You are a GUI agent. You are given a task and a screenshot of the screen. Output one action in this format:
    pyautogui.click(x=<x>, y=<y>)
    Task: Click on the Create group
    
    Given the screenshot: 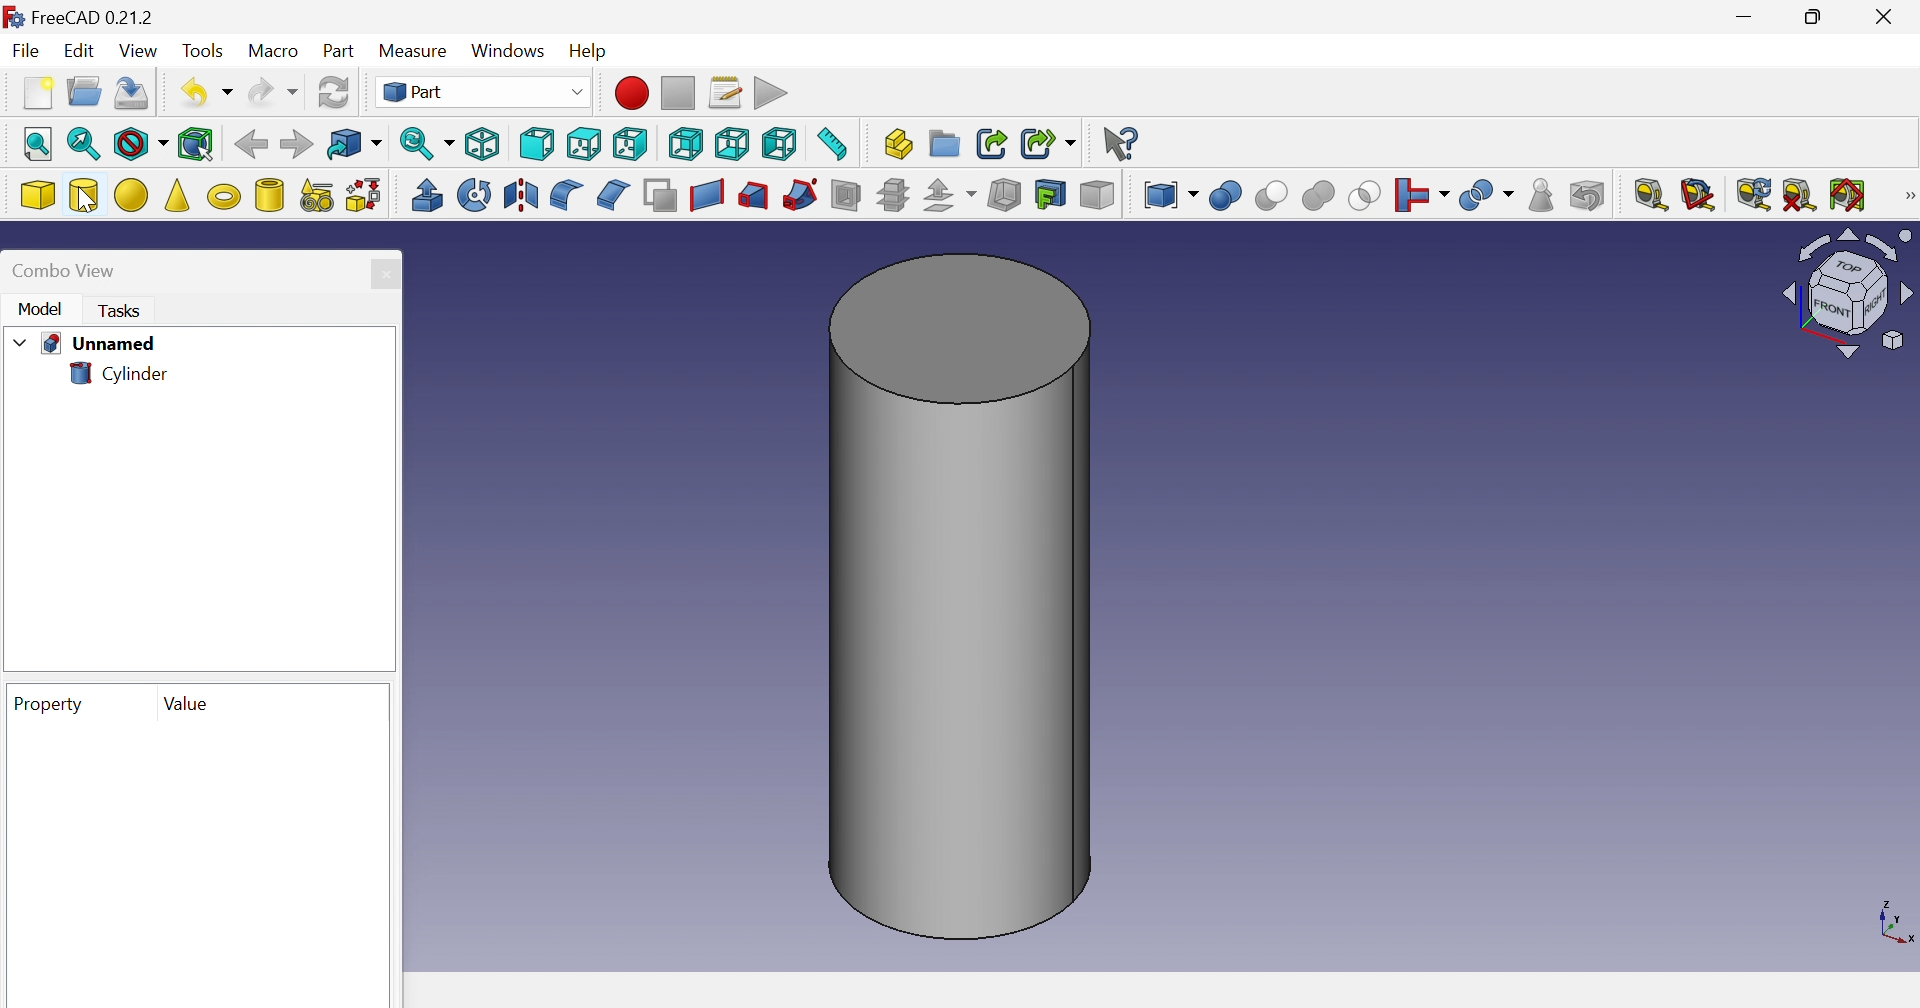 What is the action you would take?
    pyautogui.click(x=945, y=143)
    